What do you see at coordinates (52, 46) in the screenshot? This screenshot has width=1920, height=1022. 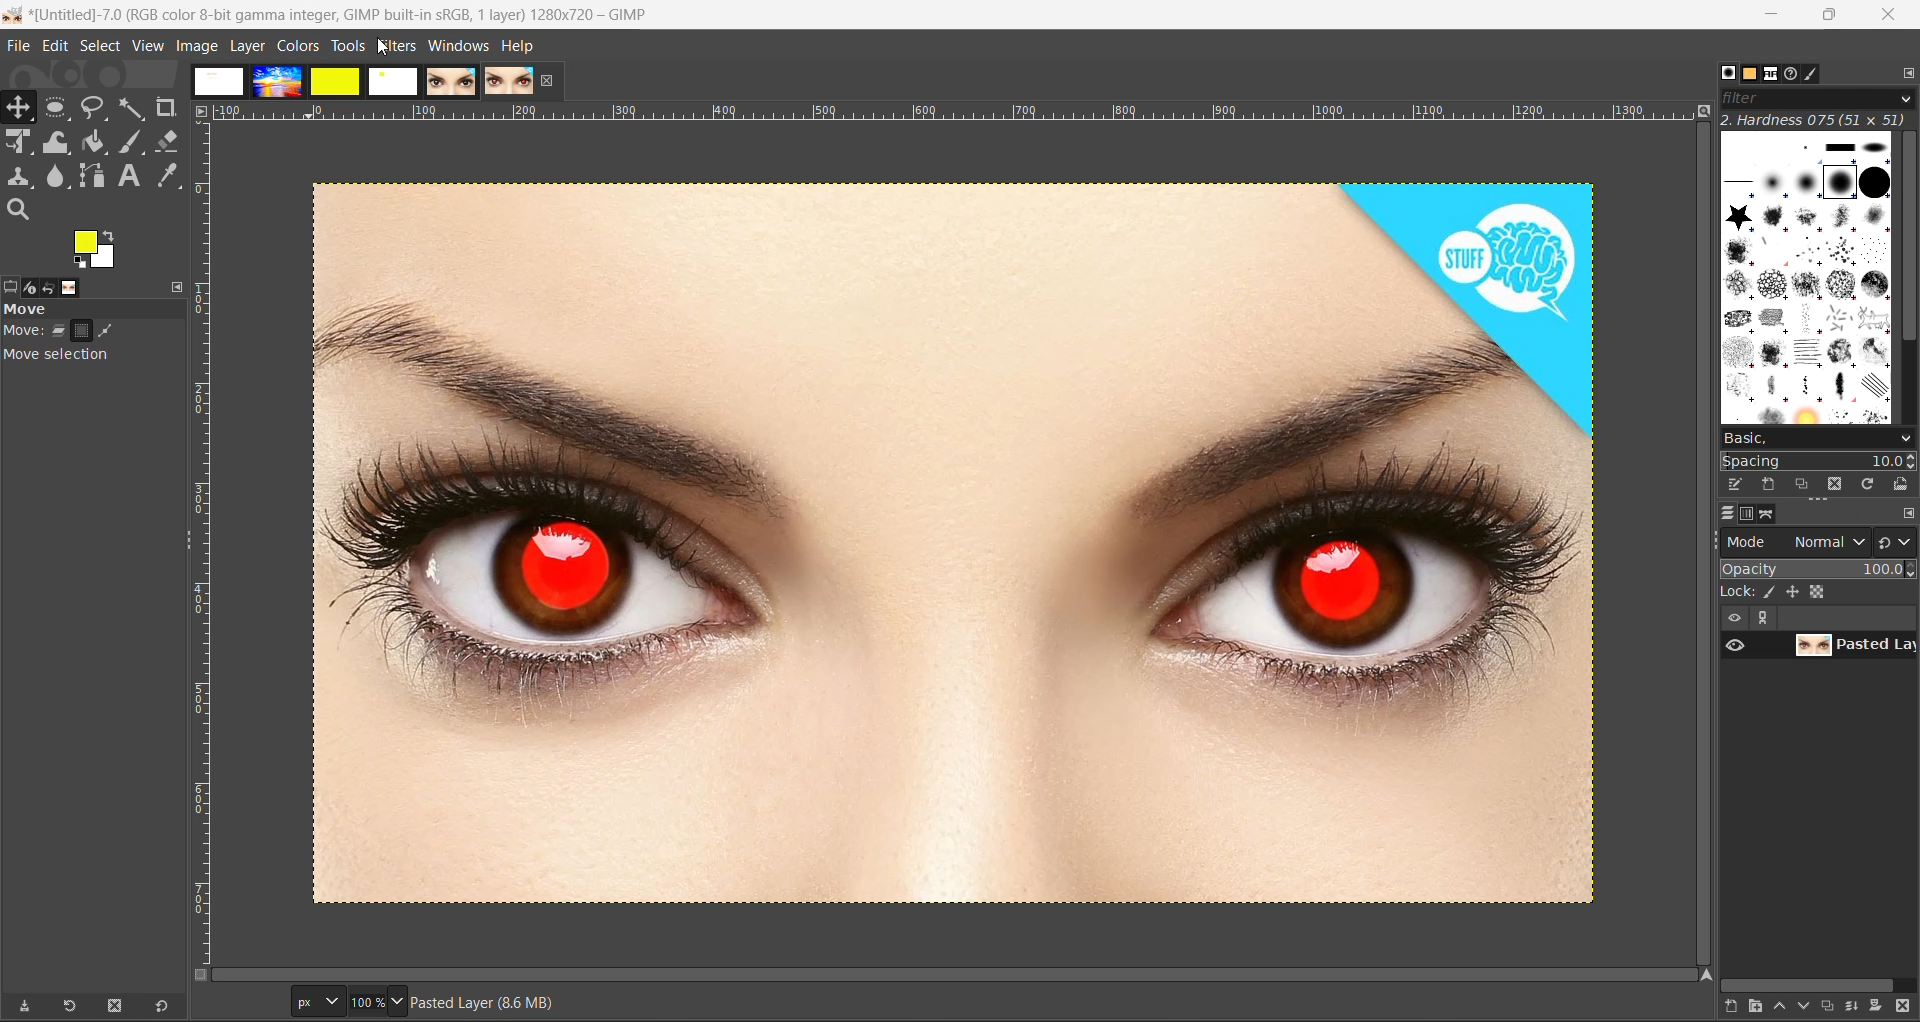 I see `edit` at bounding box center [52, 46].